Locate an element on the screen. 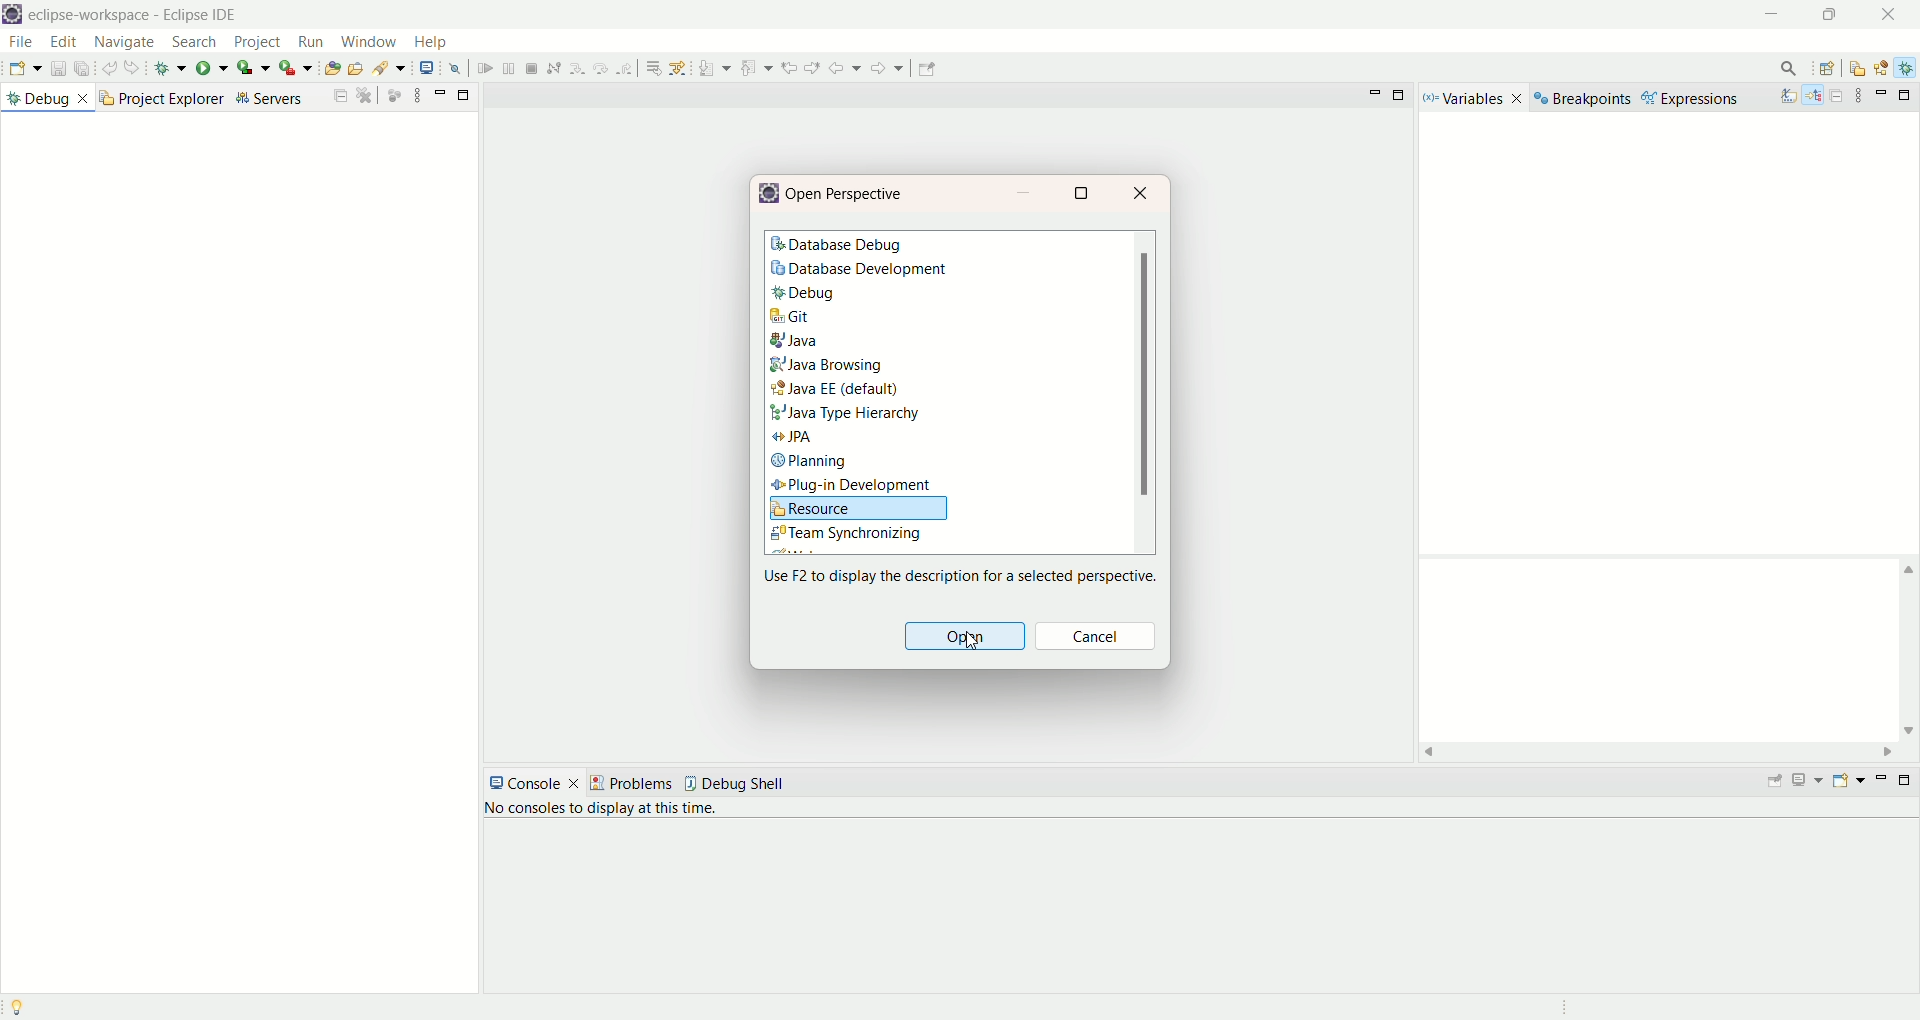 The image size is (1920, 1020). minimize is located at coordinates (1373, 94).